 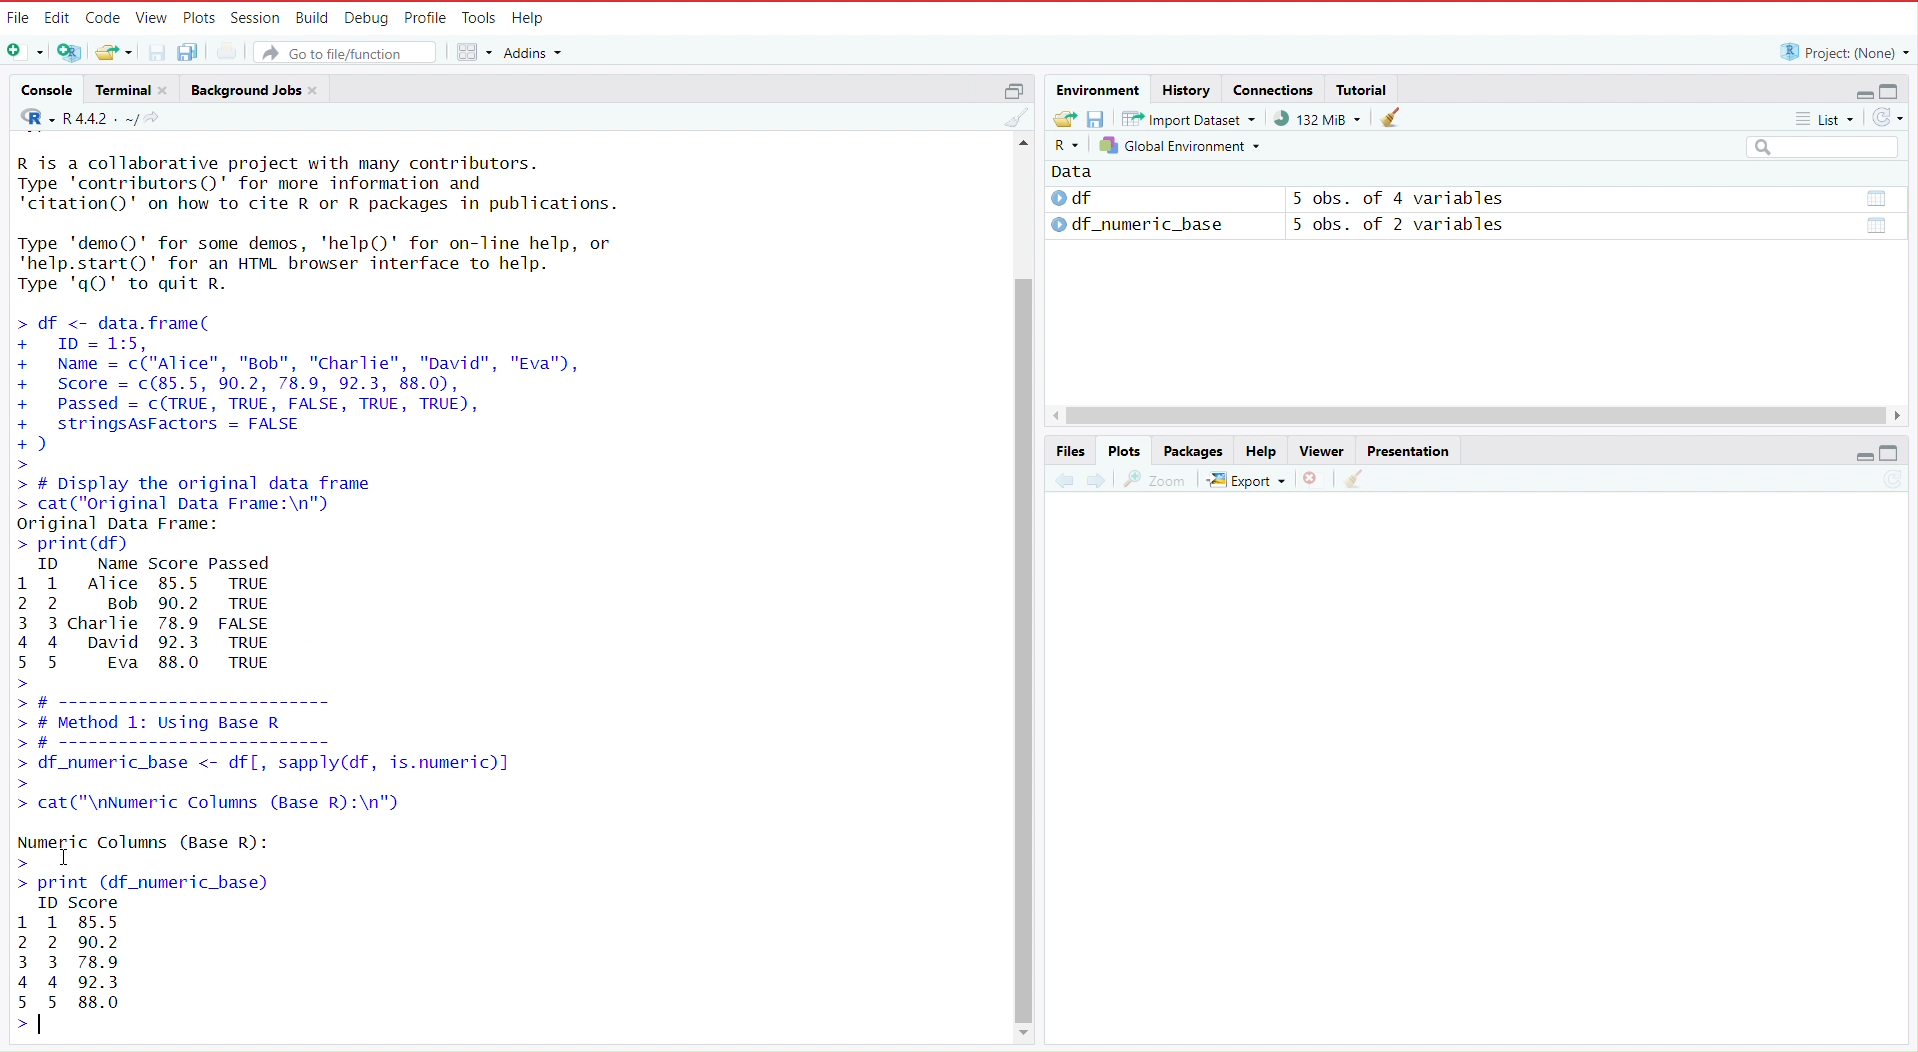 I want to click on session, so click(x=255, y=16).